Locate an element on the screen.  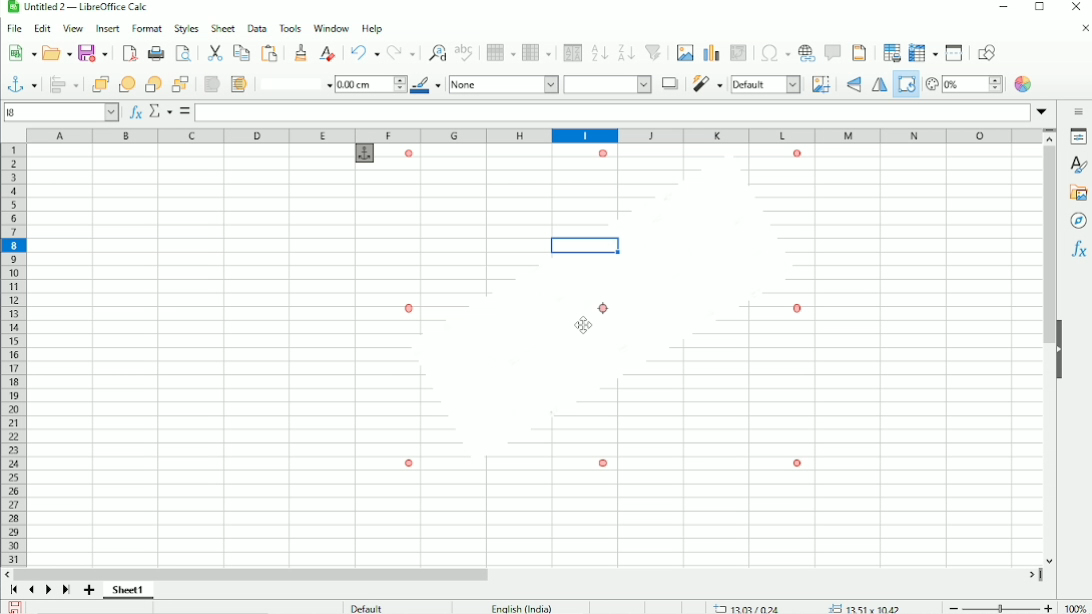
New is located at coordinates (20, 54).